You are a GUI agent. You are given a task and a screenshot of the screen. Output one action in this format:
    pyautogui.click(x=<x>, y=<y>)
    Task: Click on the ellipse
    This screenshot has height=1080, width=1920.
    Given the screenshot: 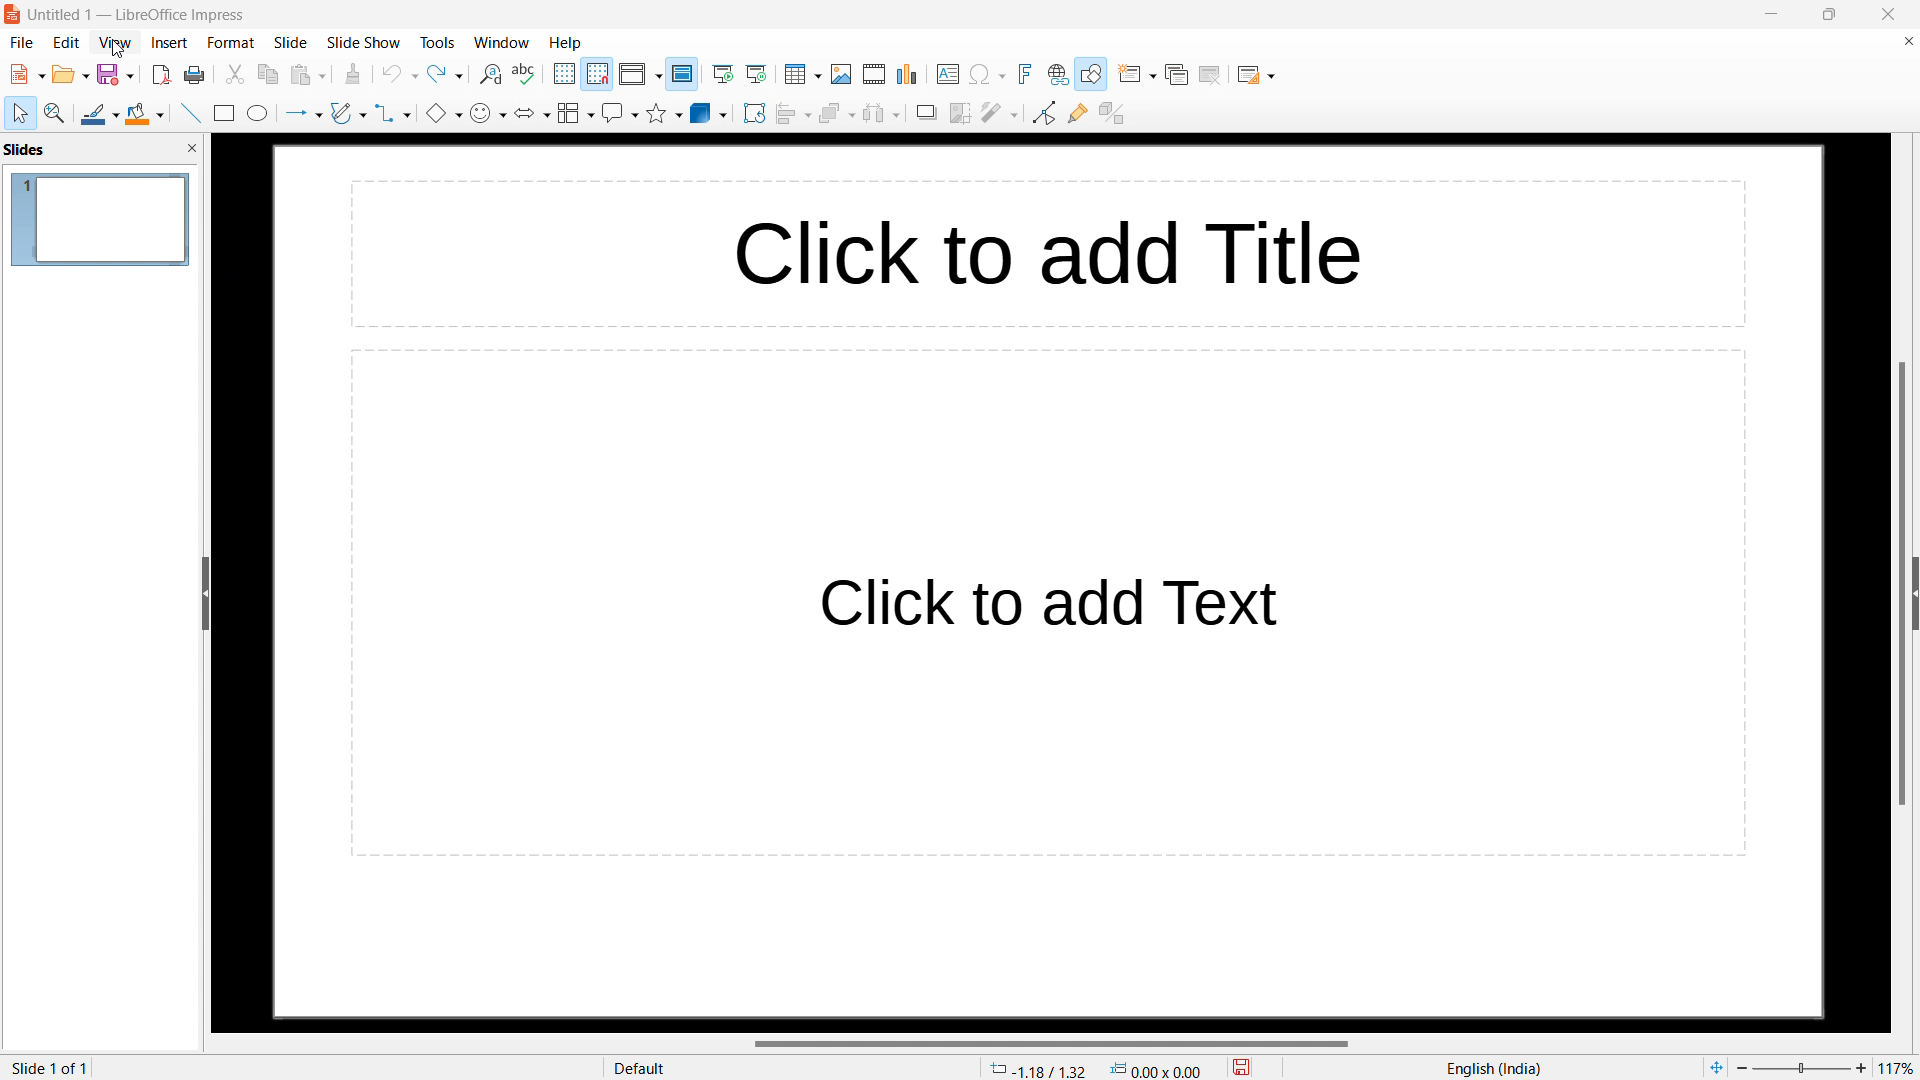 What is the action you would take?
    pyautogui.click(x=259, y=112)
    